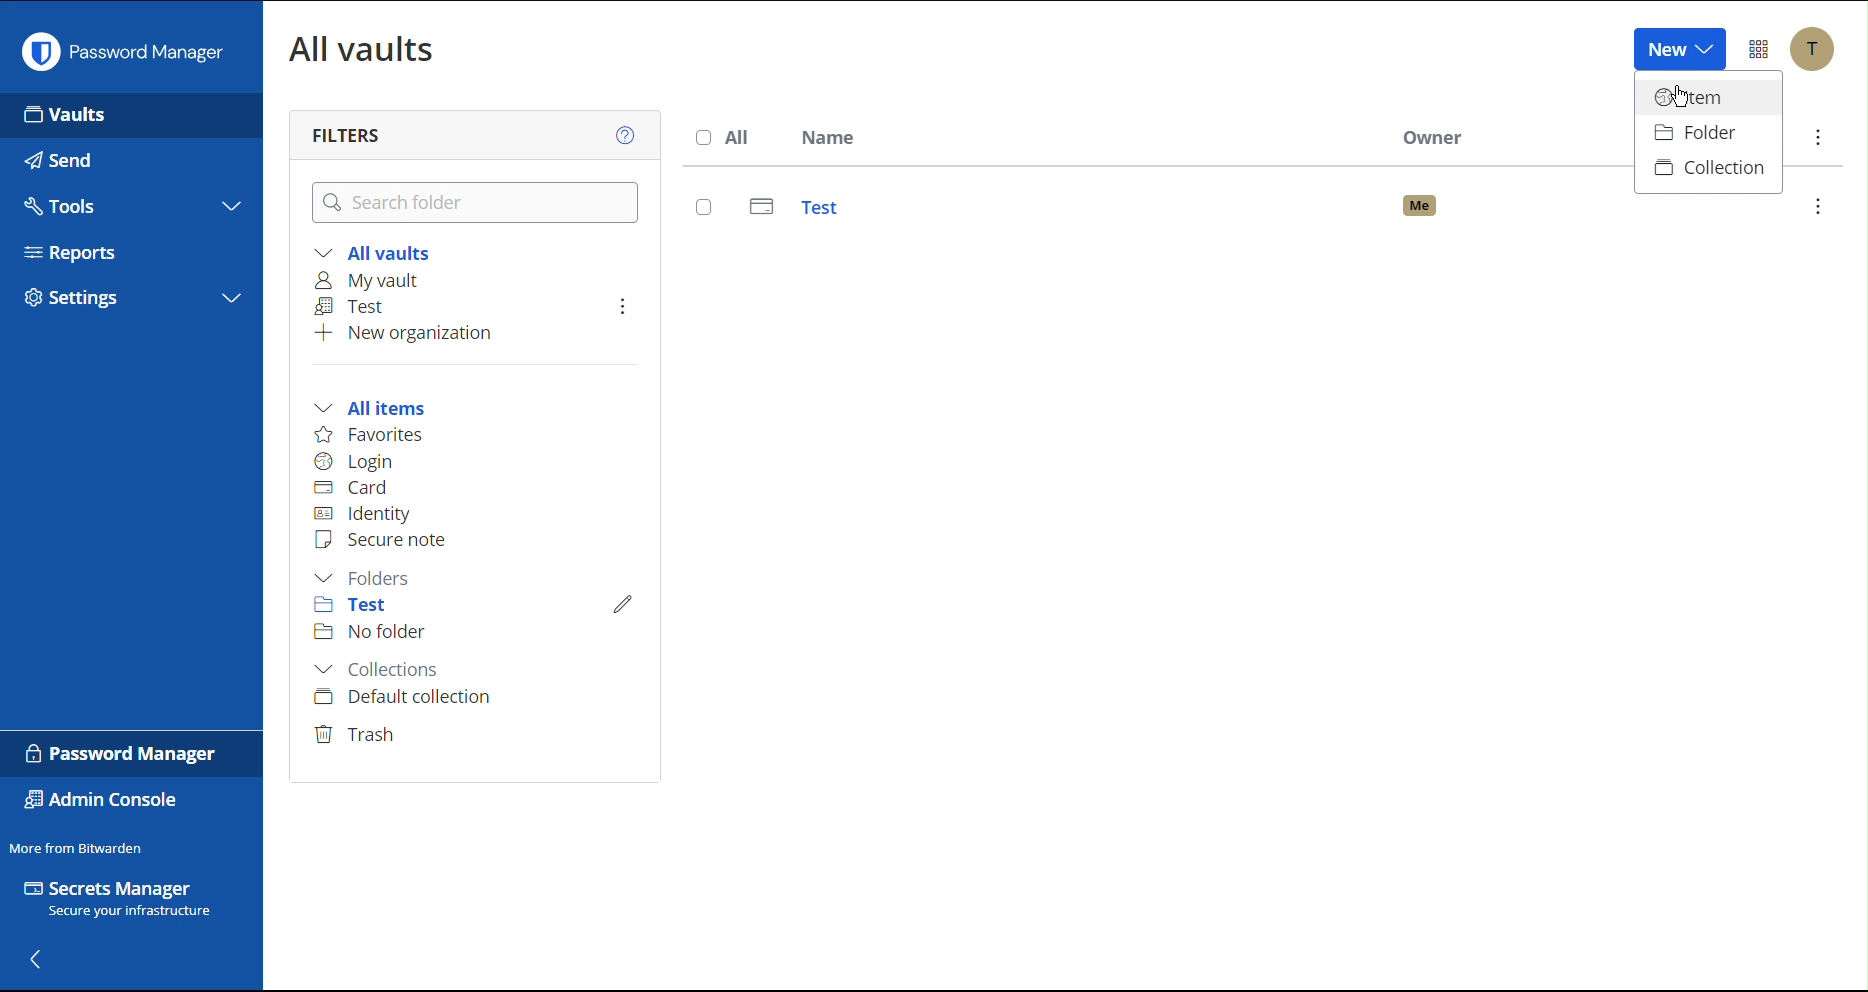  I want to click on options, so click(1821, 206).